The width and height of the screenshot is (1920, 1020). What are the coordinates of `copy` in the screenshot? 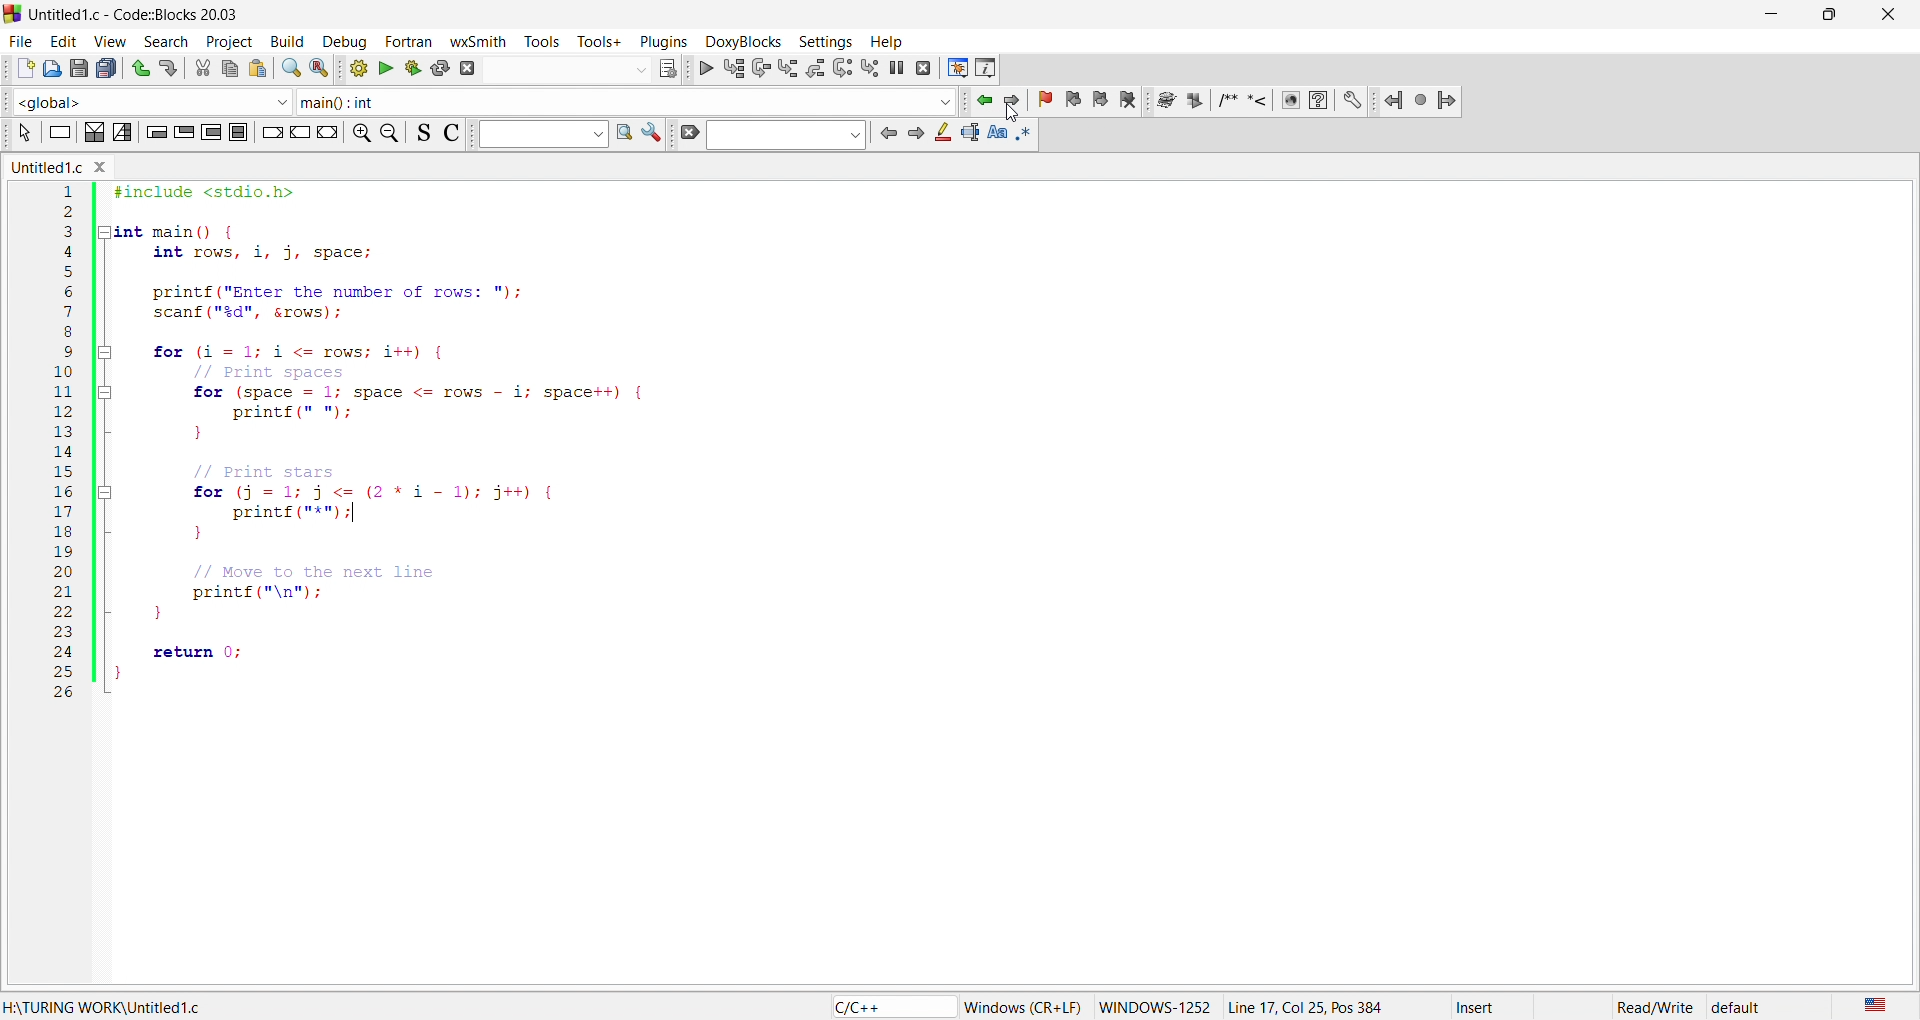 It's located at (228, 70).